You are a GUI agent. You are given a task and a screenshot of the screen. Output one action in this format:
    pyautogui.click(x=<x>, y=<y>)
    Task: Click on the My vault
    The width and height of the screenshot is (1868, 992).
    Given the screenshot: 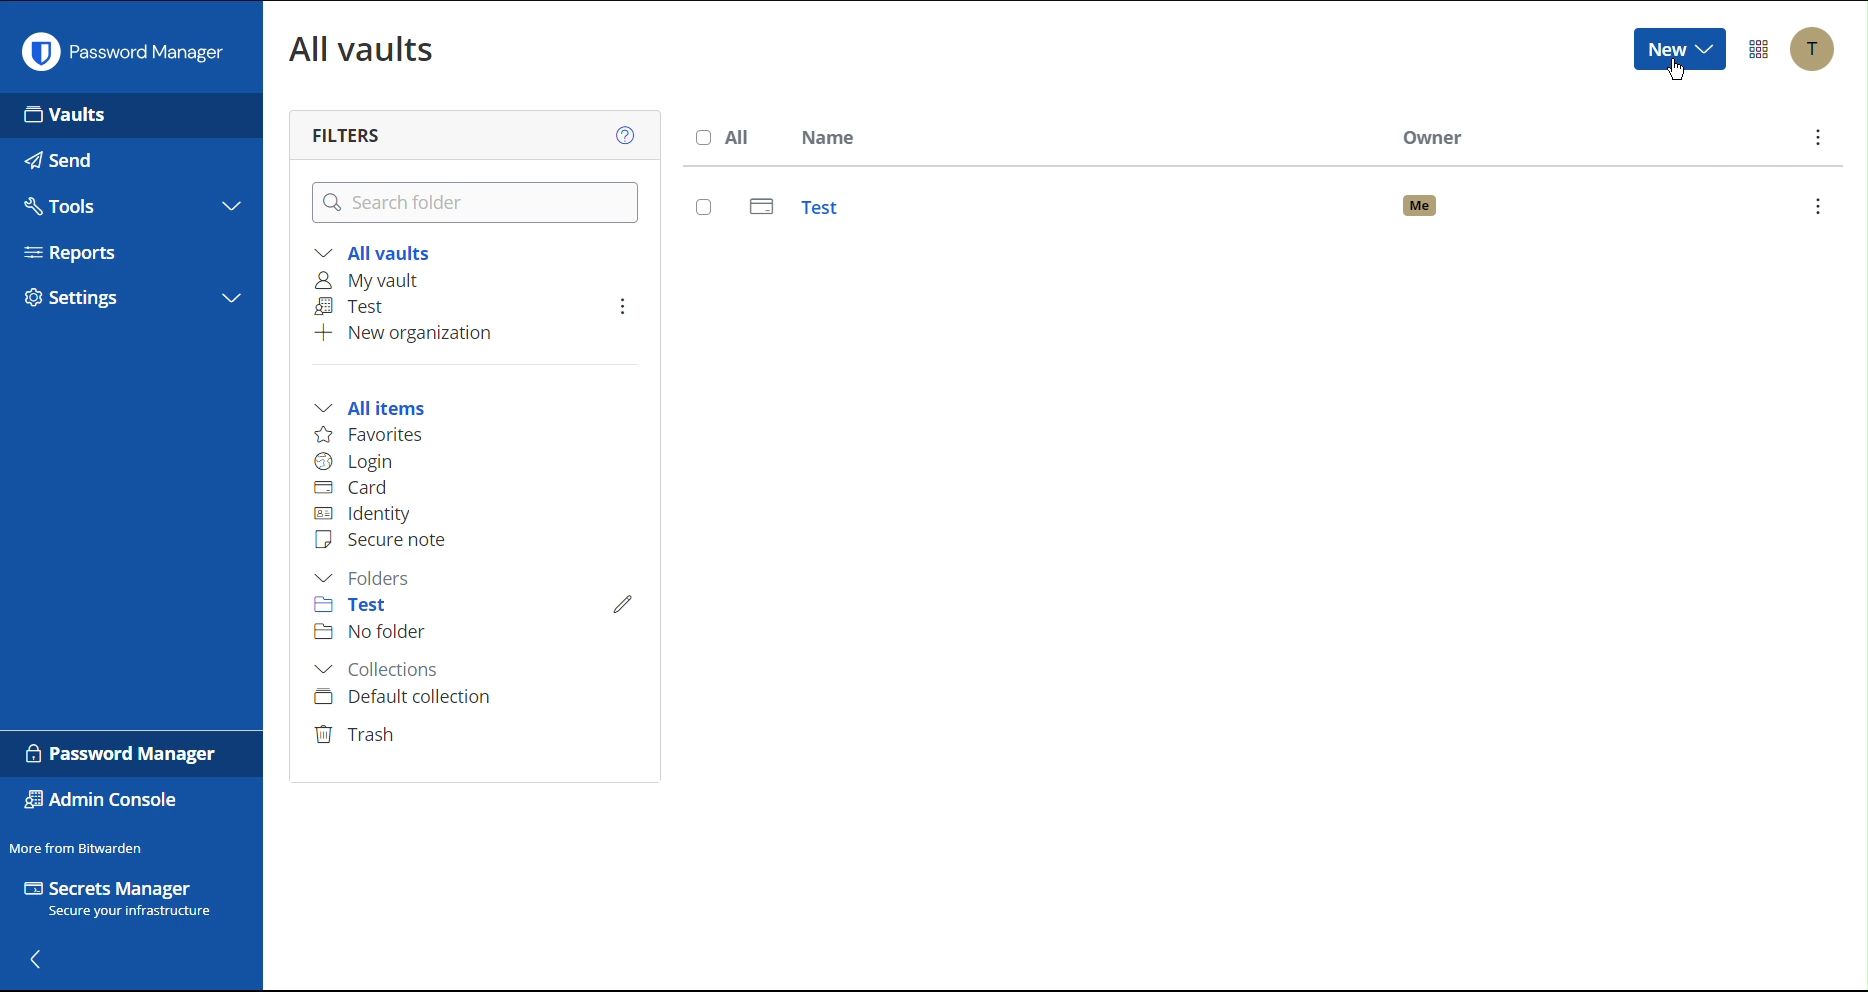 What is the action you would take?
    pyautogui.click(x=379, y=282)
    